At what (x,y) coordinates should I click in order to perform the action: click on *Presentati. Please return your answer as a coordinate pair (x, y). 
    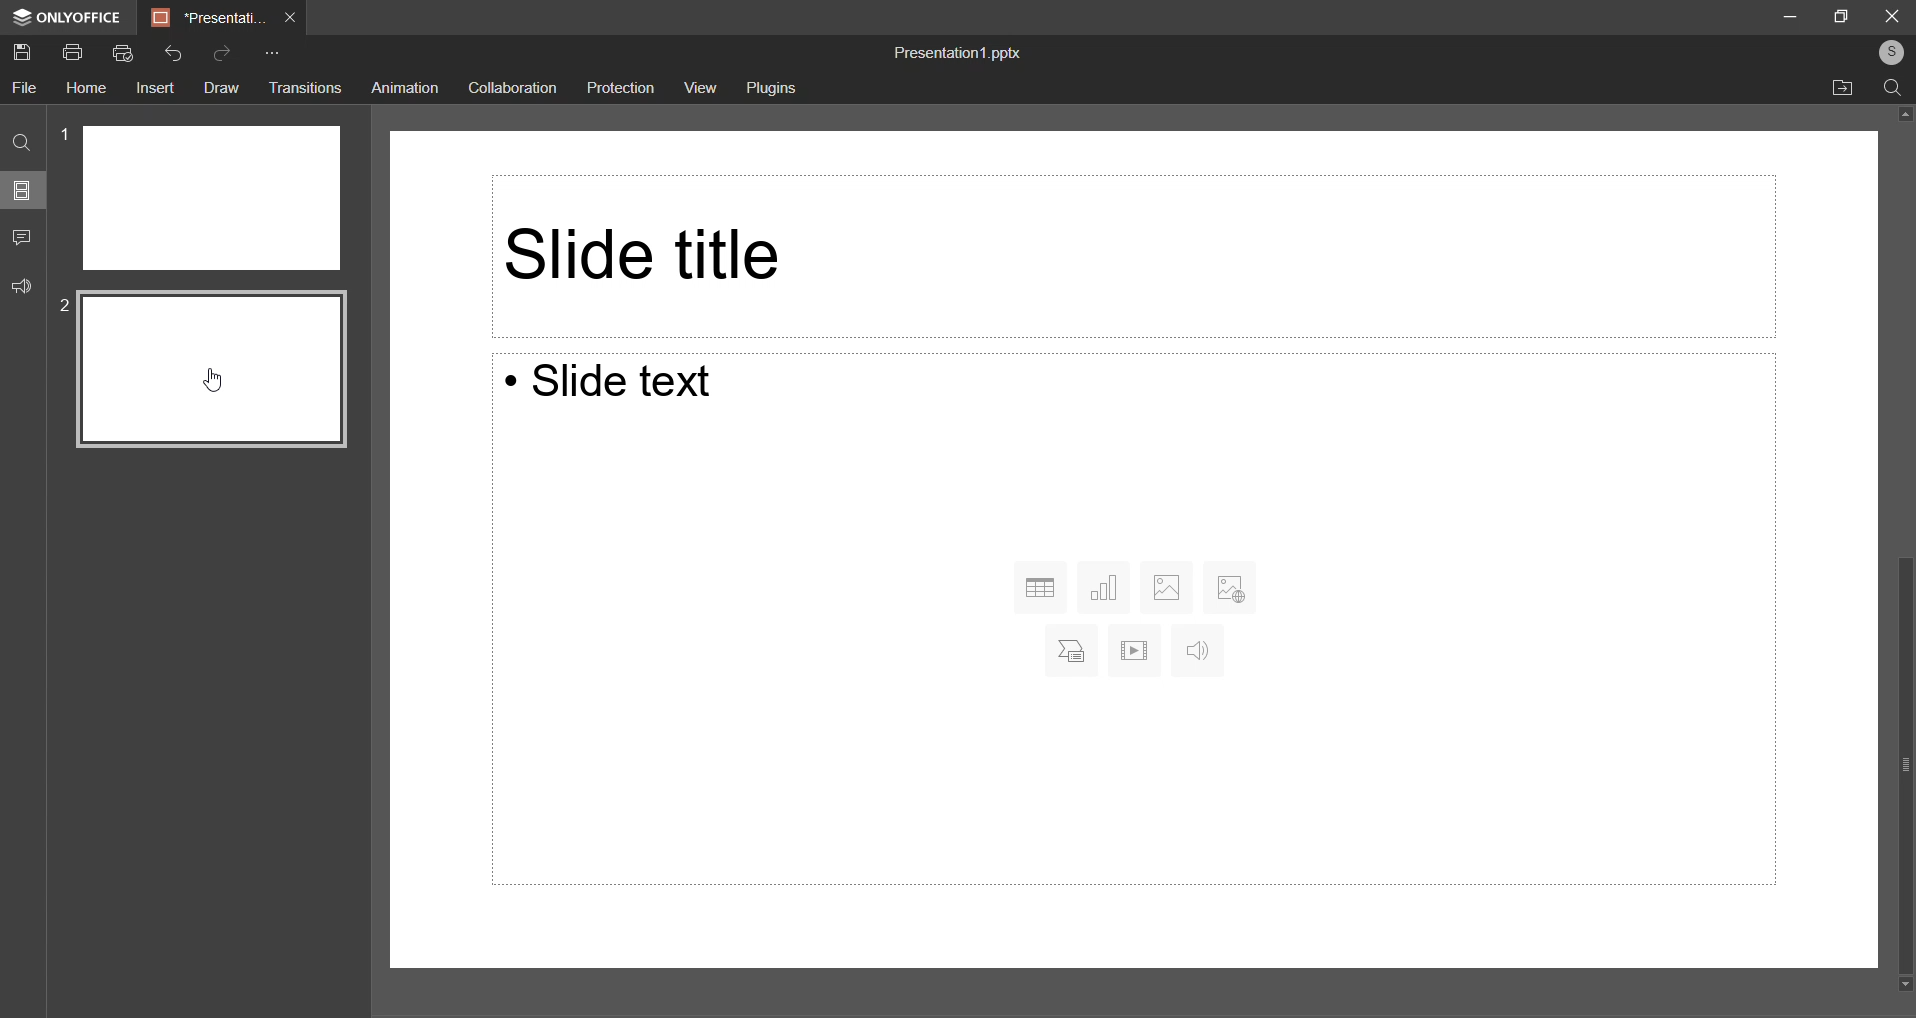
    Looking at the image, I should click on (209, 17).